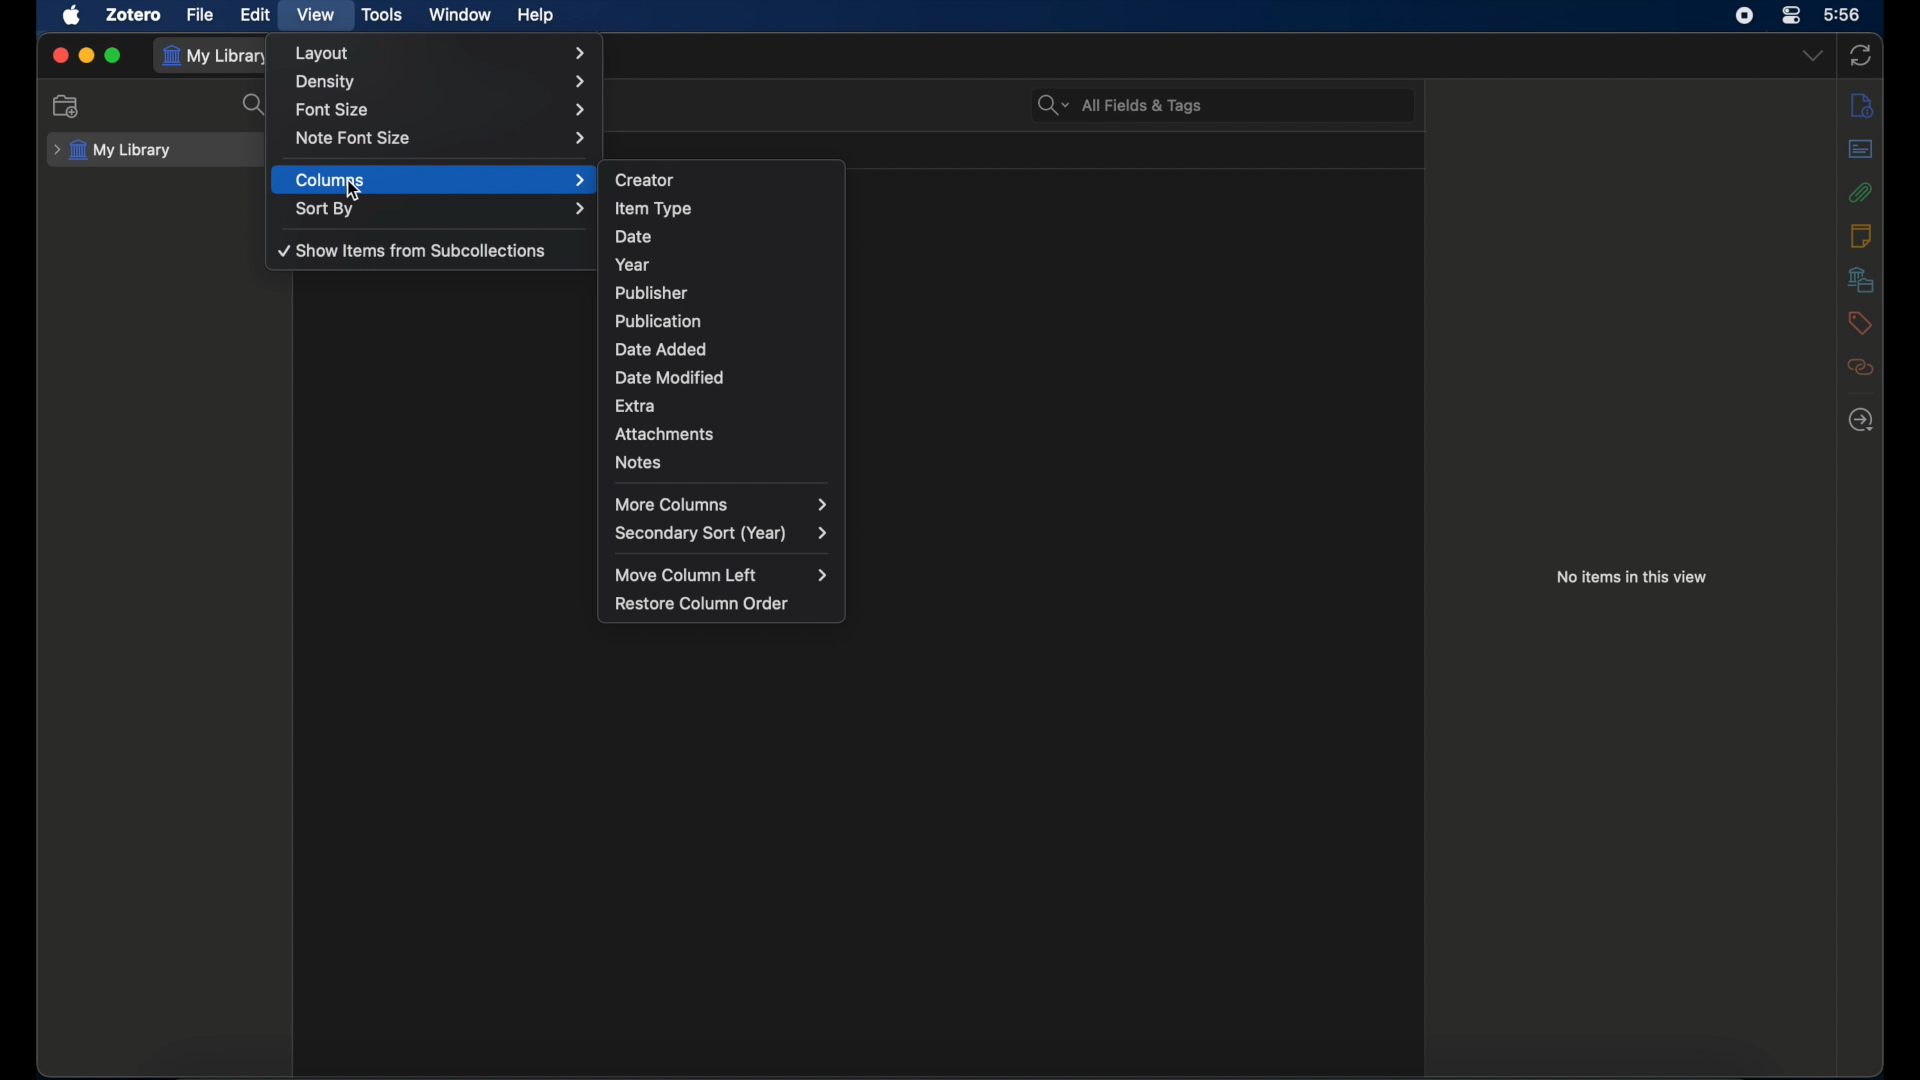 The image size is (1920, 1080). I want to click on file, so click(202, 15).